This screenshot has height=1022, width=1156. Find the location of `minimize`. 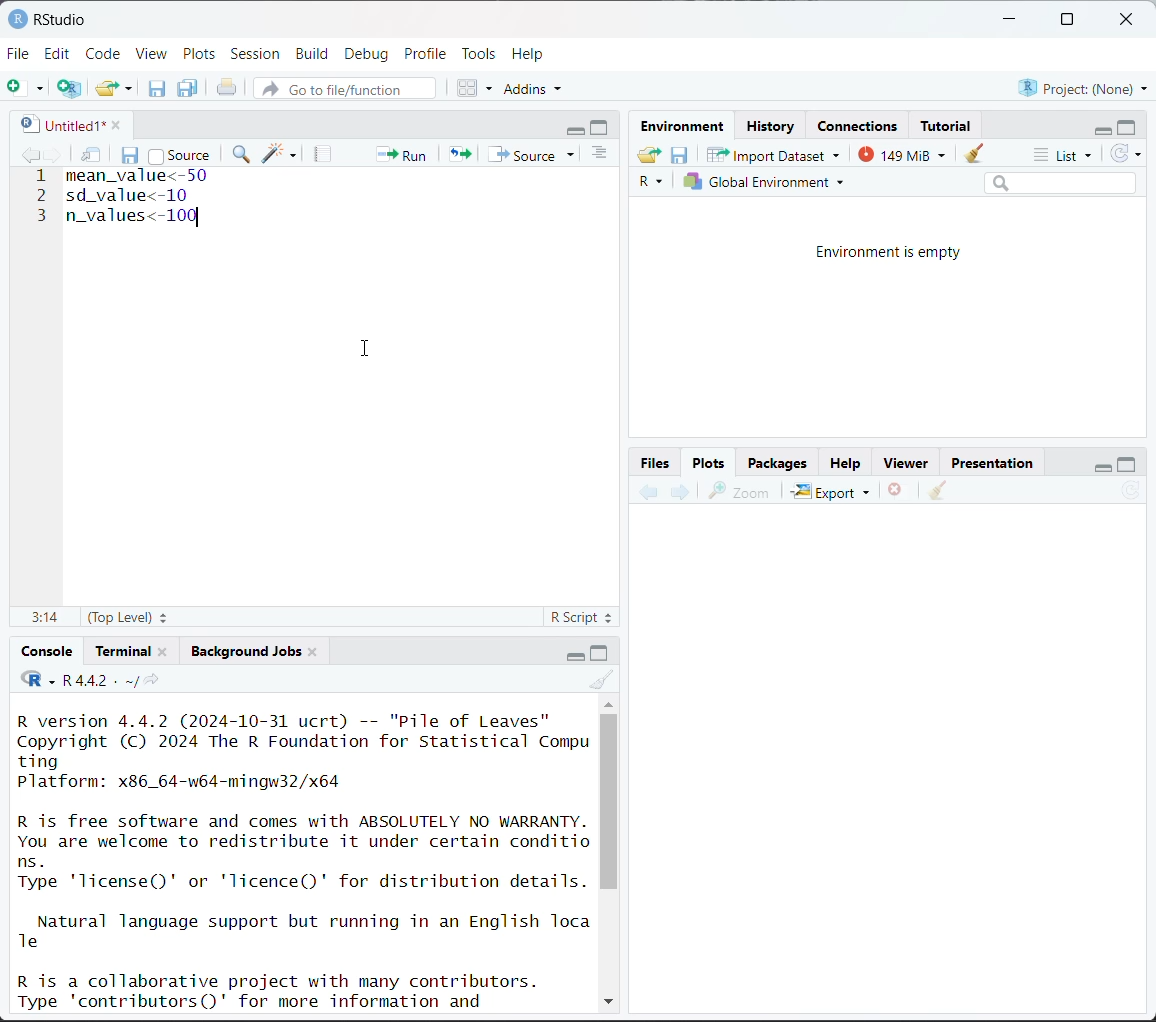

minimize is located at coordinates (1099, 464).